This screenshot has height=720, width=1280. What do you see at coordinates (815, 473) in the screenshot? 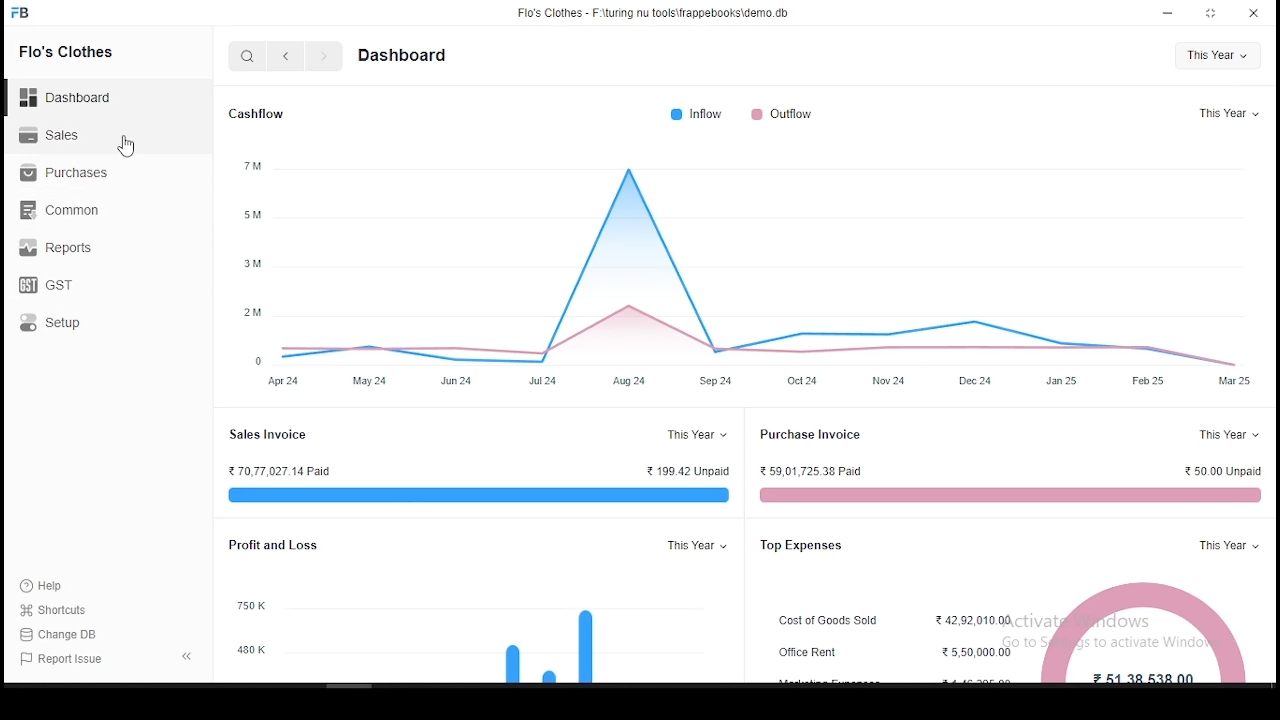
I see `259,01,725.38 Paid` at bounding box center [815, 473].